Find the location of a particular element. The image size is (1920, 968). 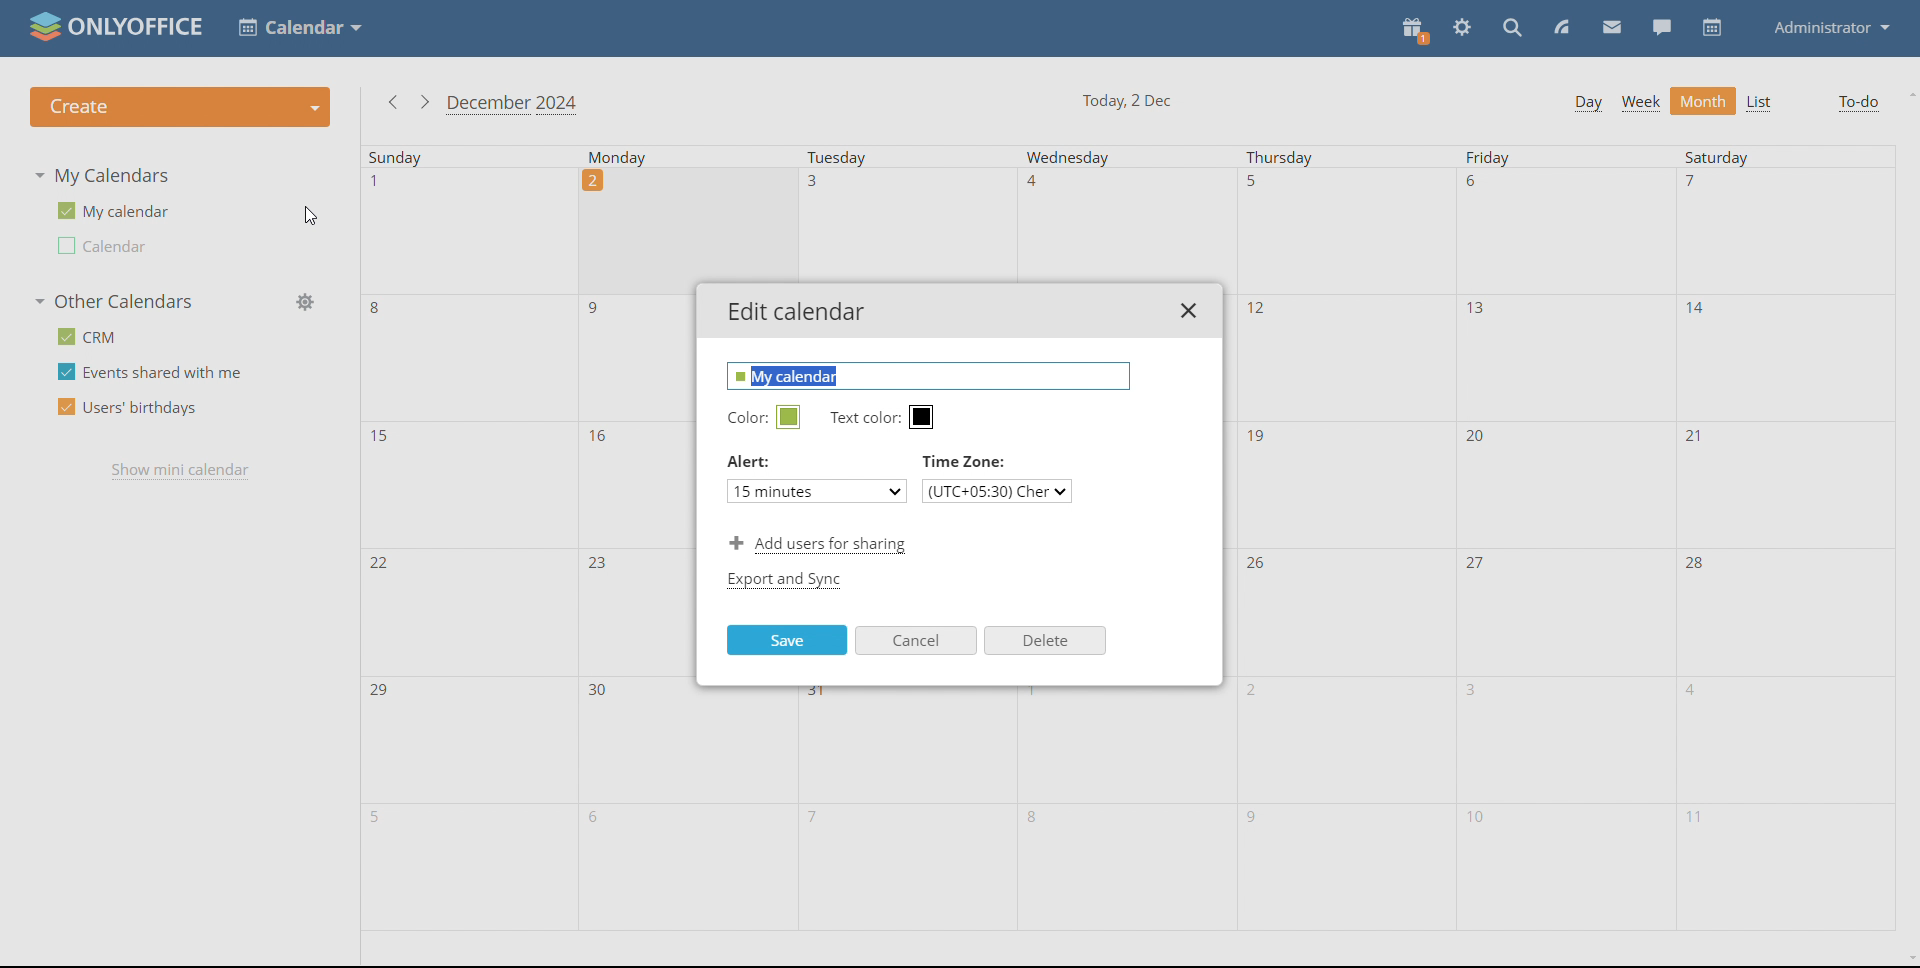

previous month is located at coordinates (393, 102).